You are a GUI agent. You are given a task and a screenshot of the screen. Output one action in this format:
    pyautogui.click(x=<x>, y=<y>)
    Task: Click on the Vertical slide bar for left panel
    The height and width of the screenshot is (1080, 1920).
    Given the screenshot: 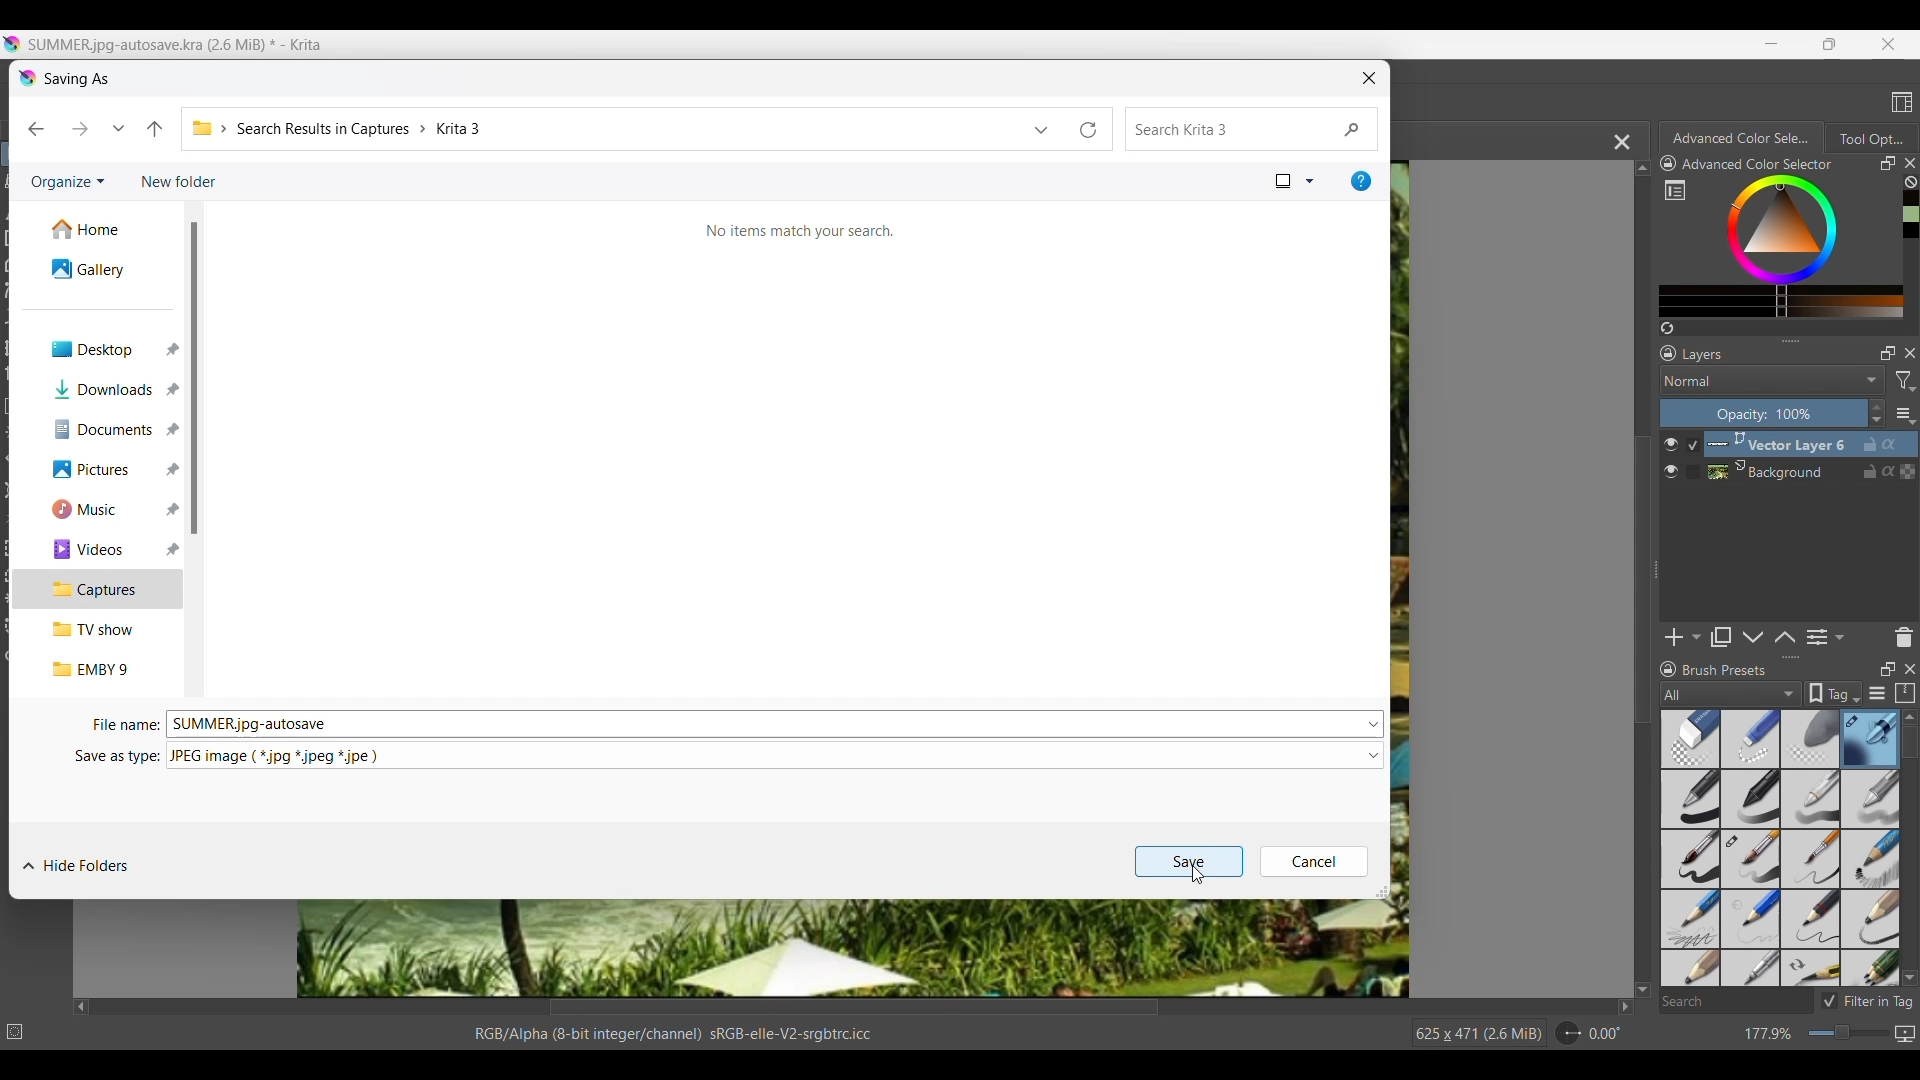 What is the action you would take?
    pyautogui.click(x=193, y=378)
    